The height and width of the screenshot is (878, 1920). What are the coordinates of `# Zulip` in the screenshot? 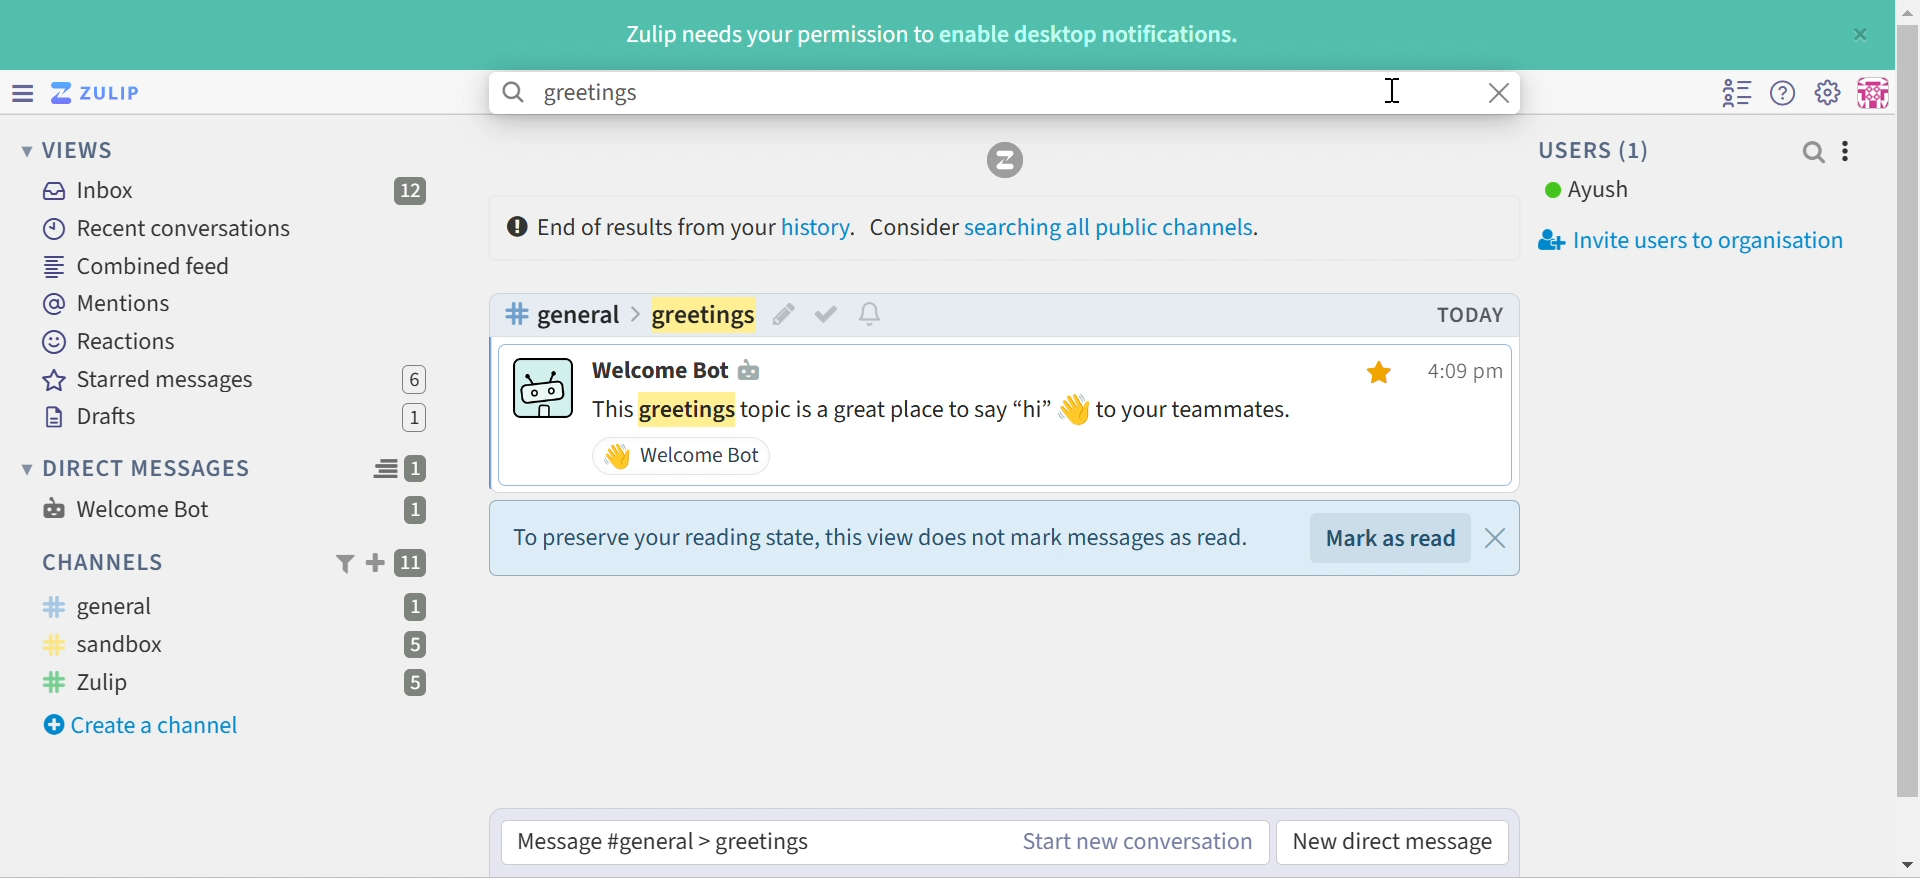 It's located at (94, 684).